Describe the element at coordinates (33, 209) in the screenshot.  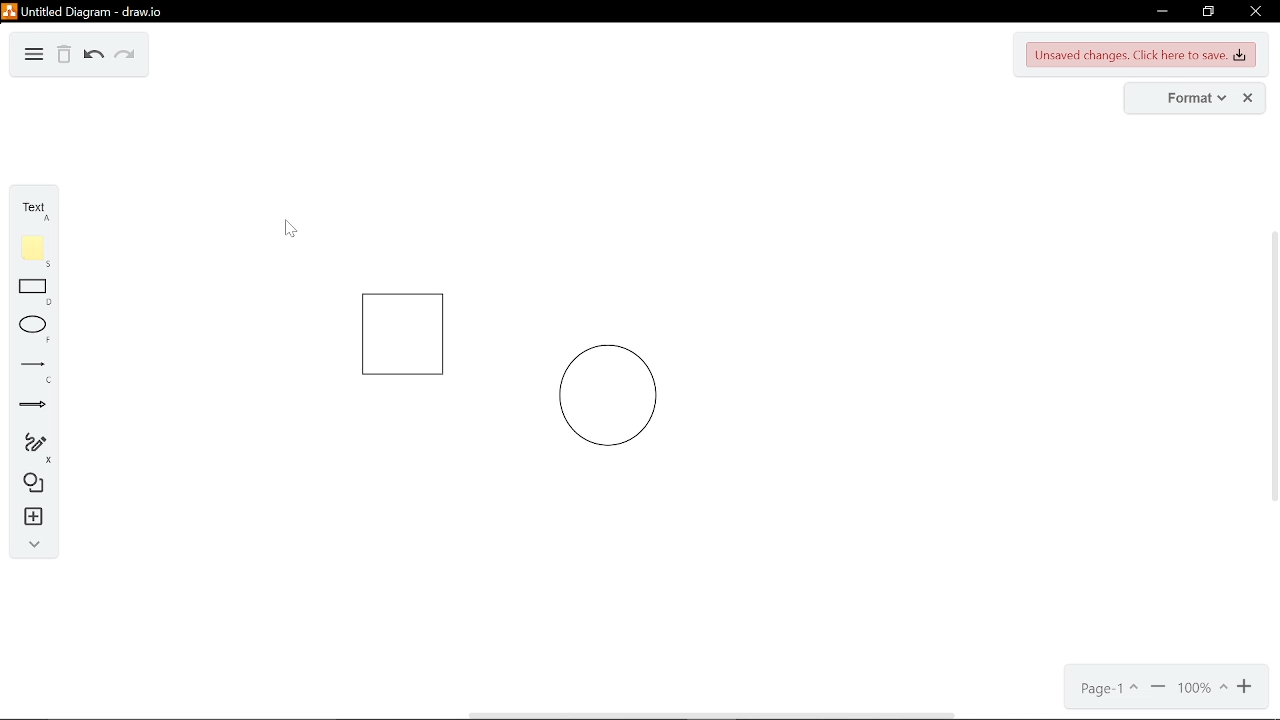
I see `text` at that location.